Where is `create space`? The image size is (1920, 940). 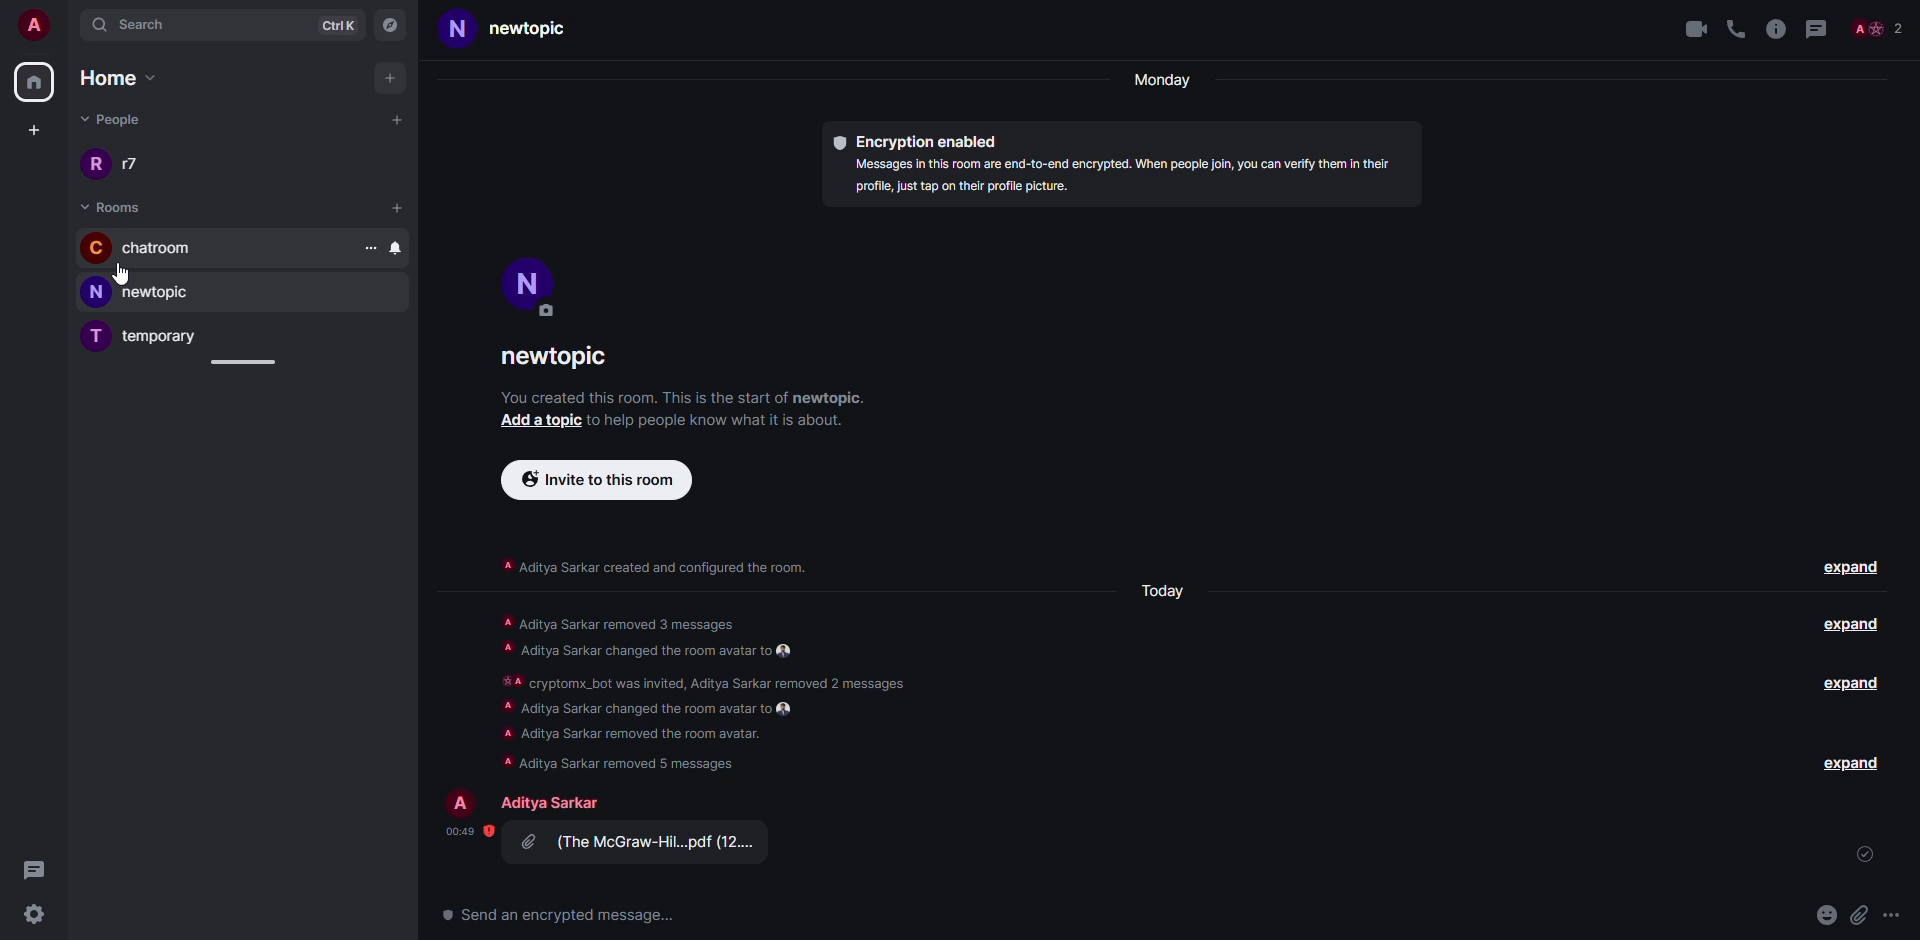
create space is located at coordinates (31, 129).